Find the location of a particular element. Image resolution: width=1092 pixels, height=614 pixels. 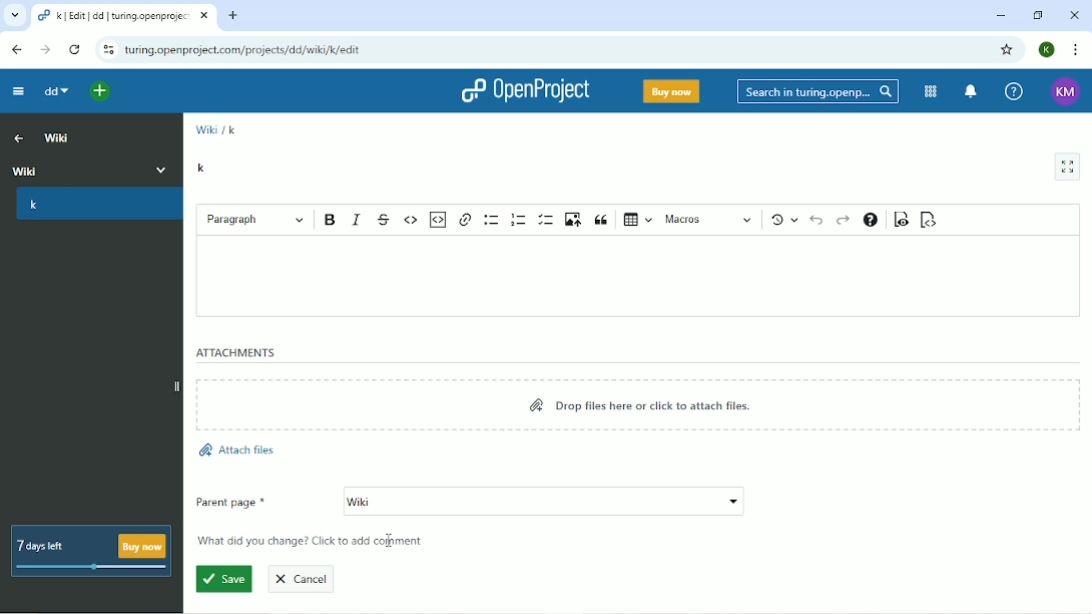

Wiki is located at coordinates (92, 168).